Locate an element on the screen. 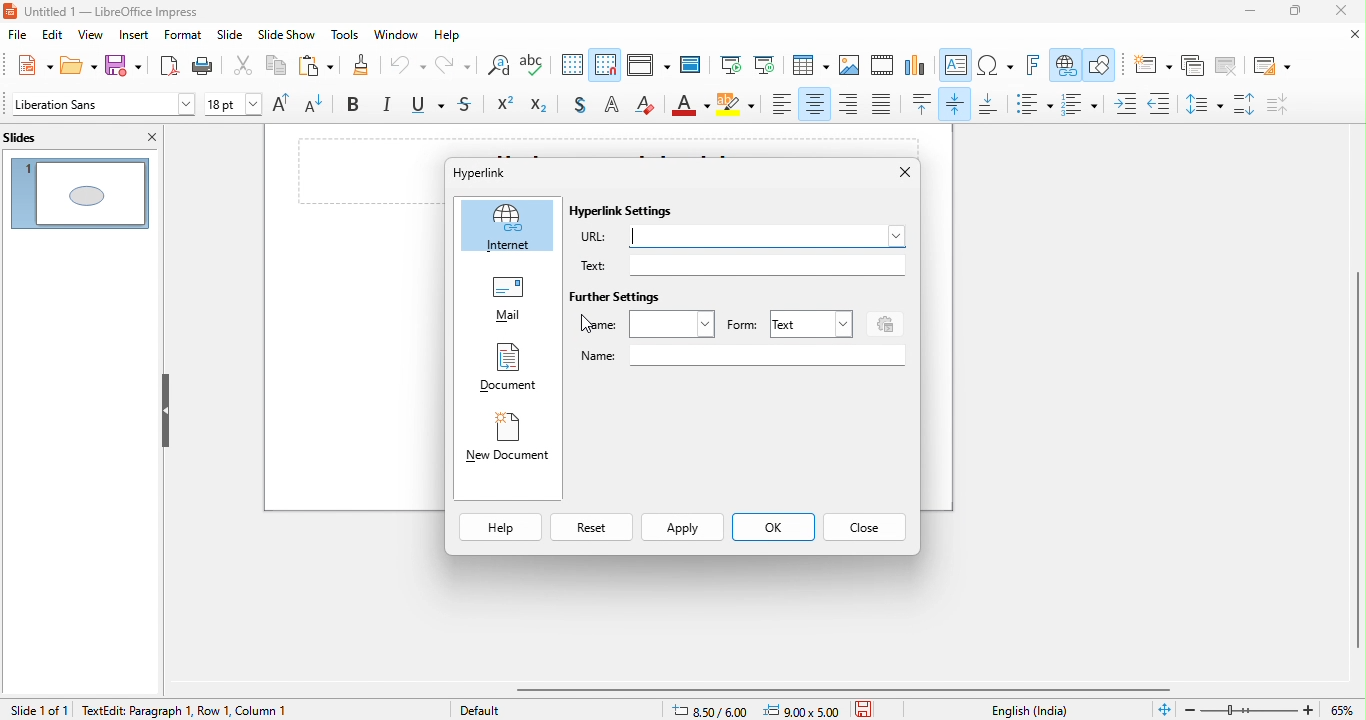  maximize is located at coordinates (1293, 13).